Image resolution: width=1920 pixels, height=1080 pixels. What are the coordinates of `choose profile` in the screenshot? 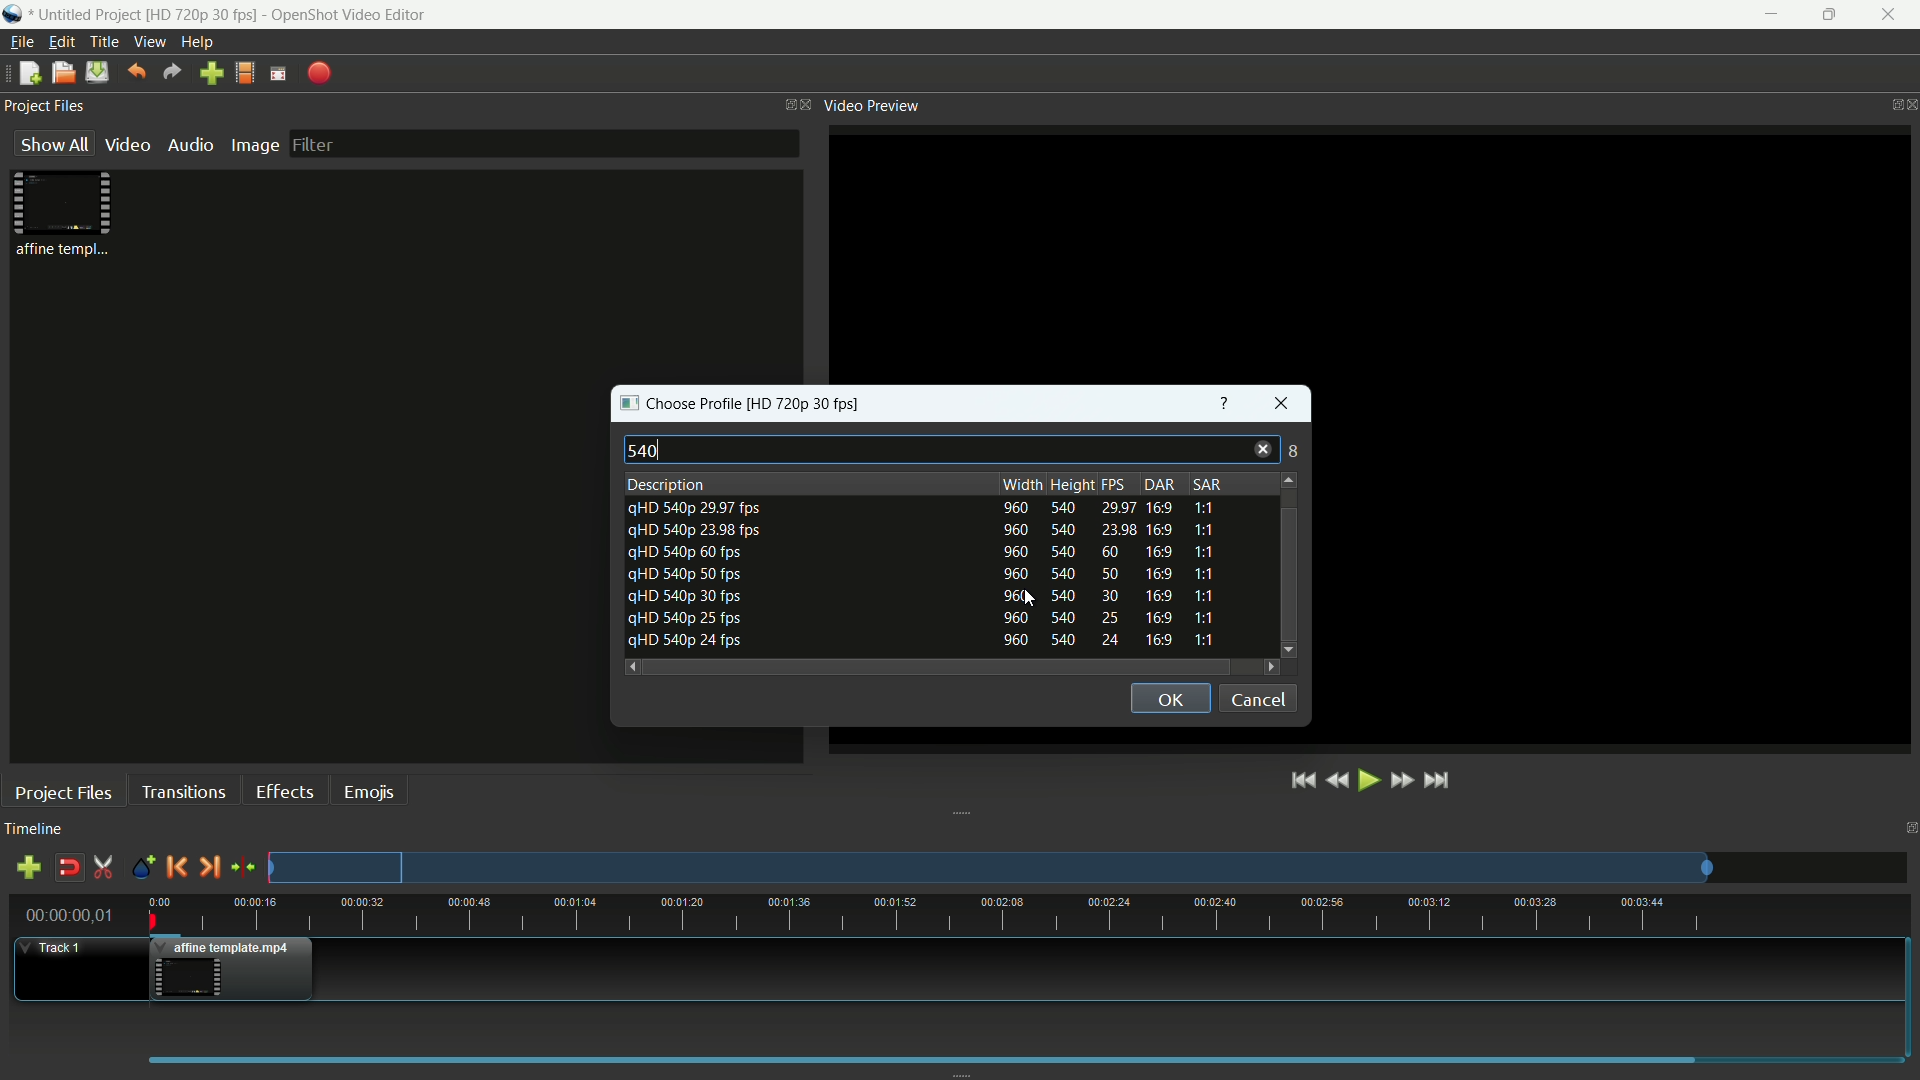 It's located at (677, 405).